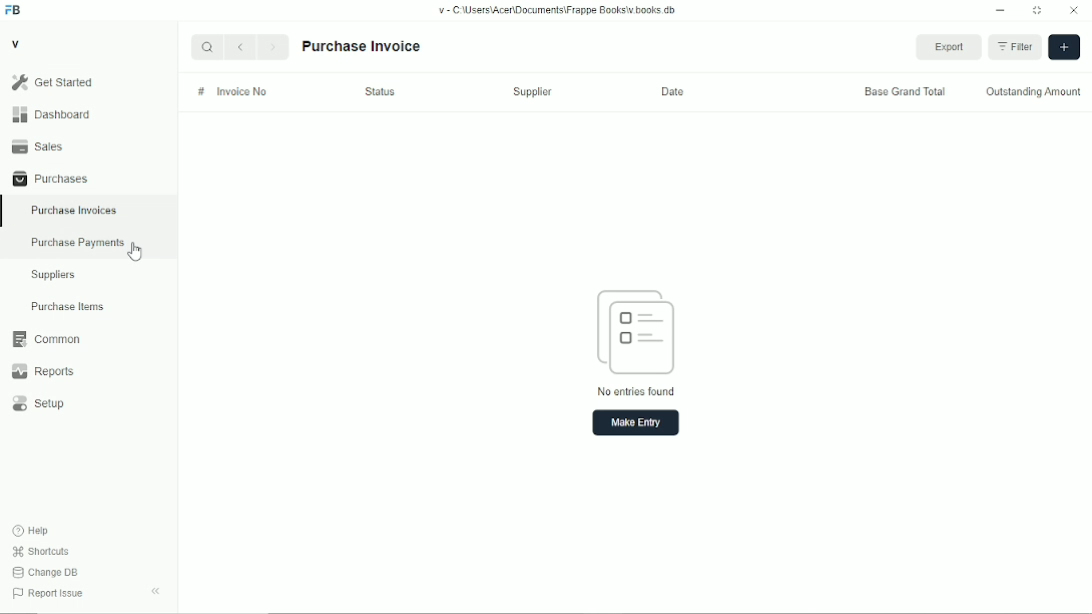 Image resolution: width=1092 pixels, height=614 pixels. Describe the element at coordinates (1014, 47) in the screenshot. I see `Filter` at that location.